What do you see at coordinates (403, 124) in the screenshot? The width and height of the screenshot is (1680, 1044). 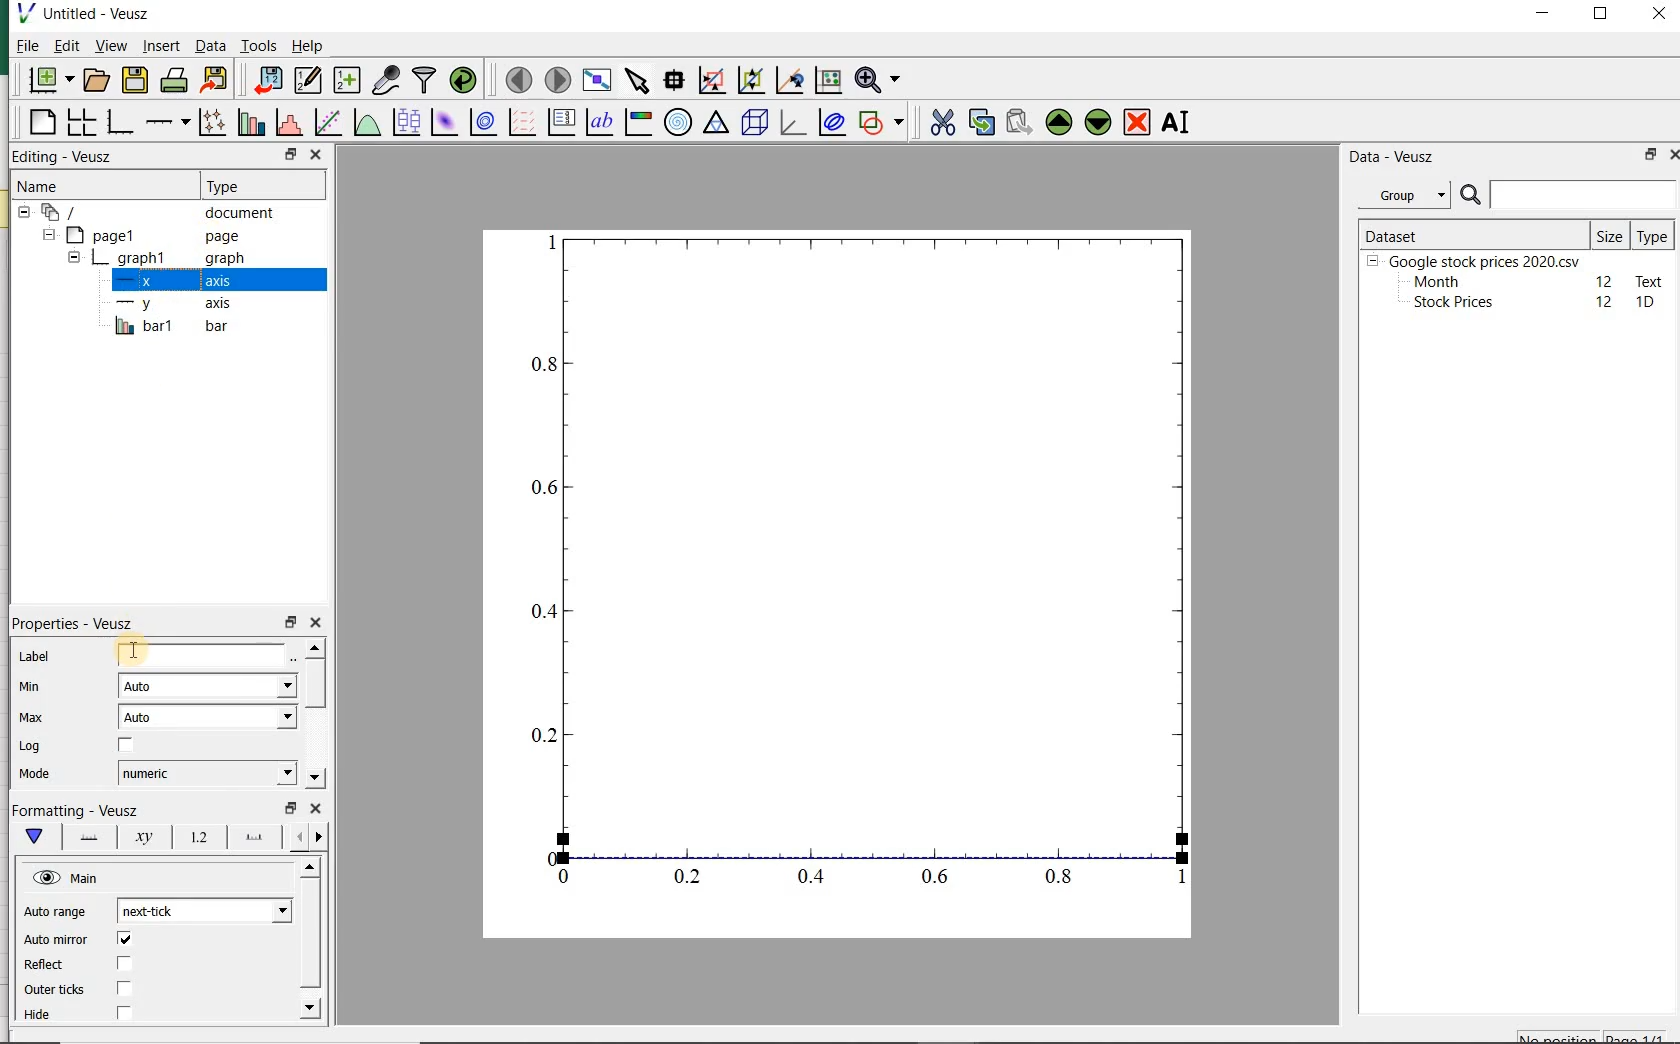 I see `plot box plots` at bounding box center [403, 124].